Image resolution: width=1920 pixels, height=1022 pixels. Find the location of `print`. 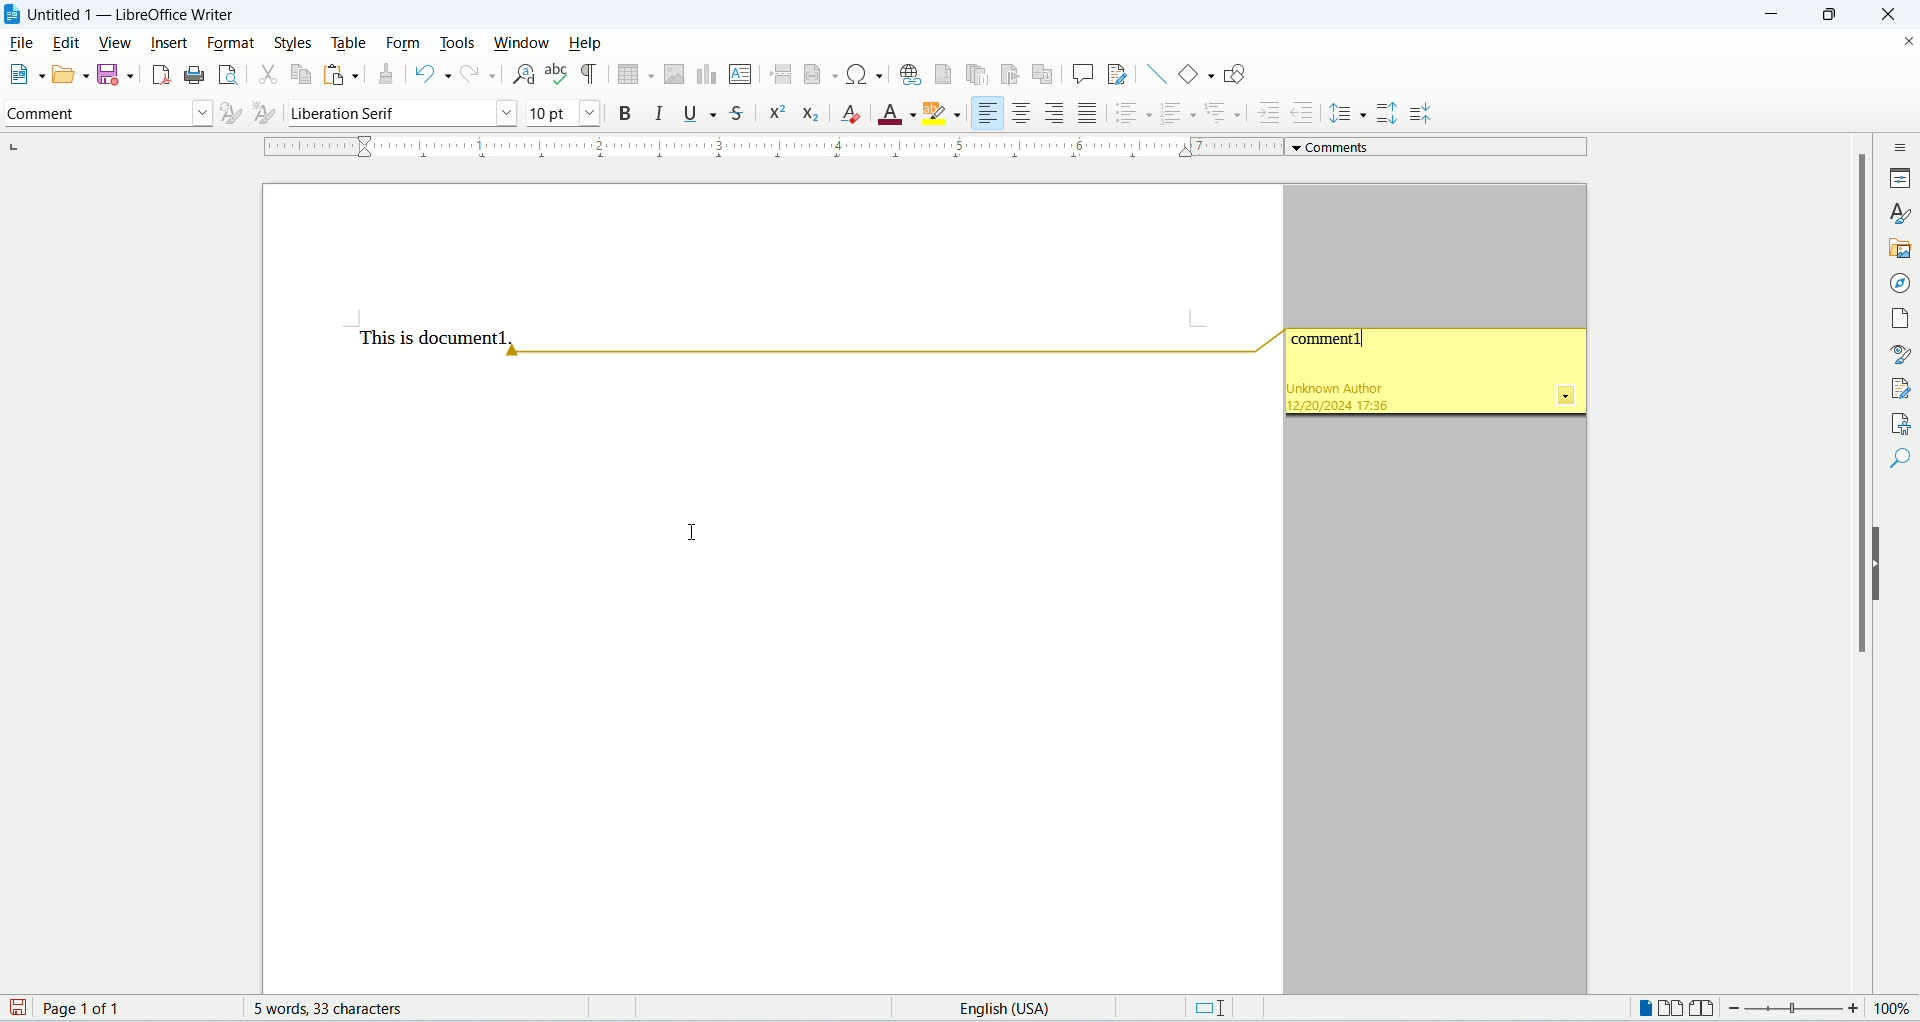

print is located at coordinates (191, 75).